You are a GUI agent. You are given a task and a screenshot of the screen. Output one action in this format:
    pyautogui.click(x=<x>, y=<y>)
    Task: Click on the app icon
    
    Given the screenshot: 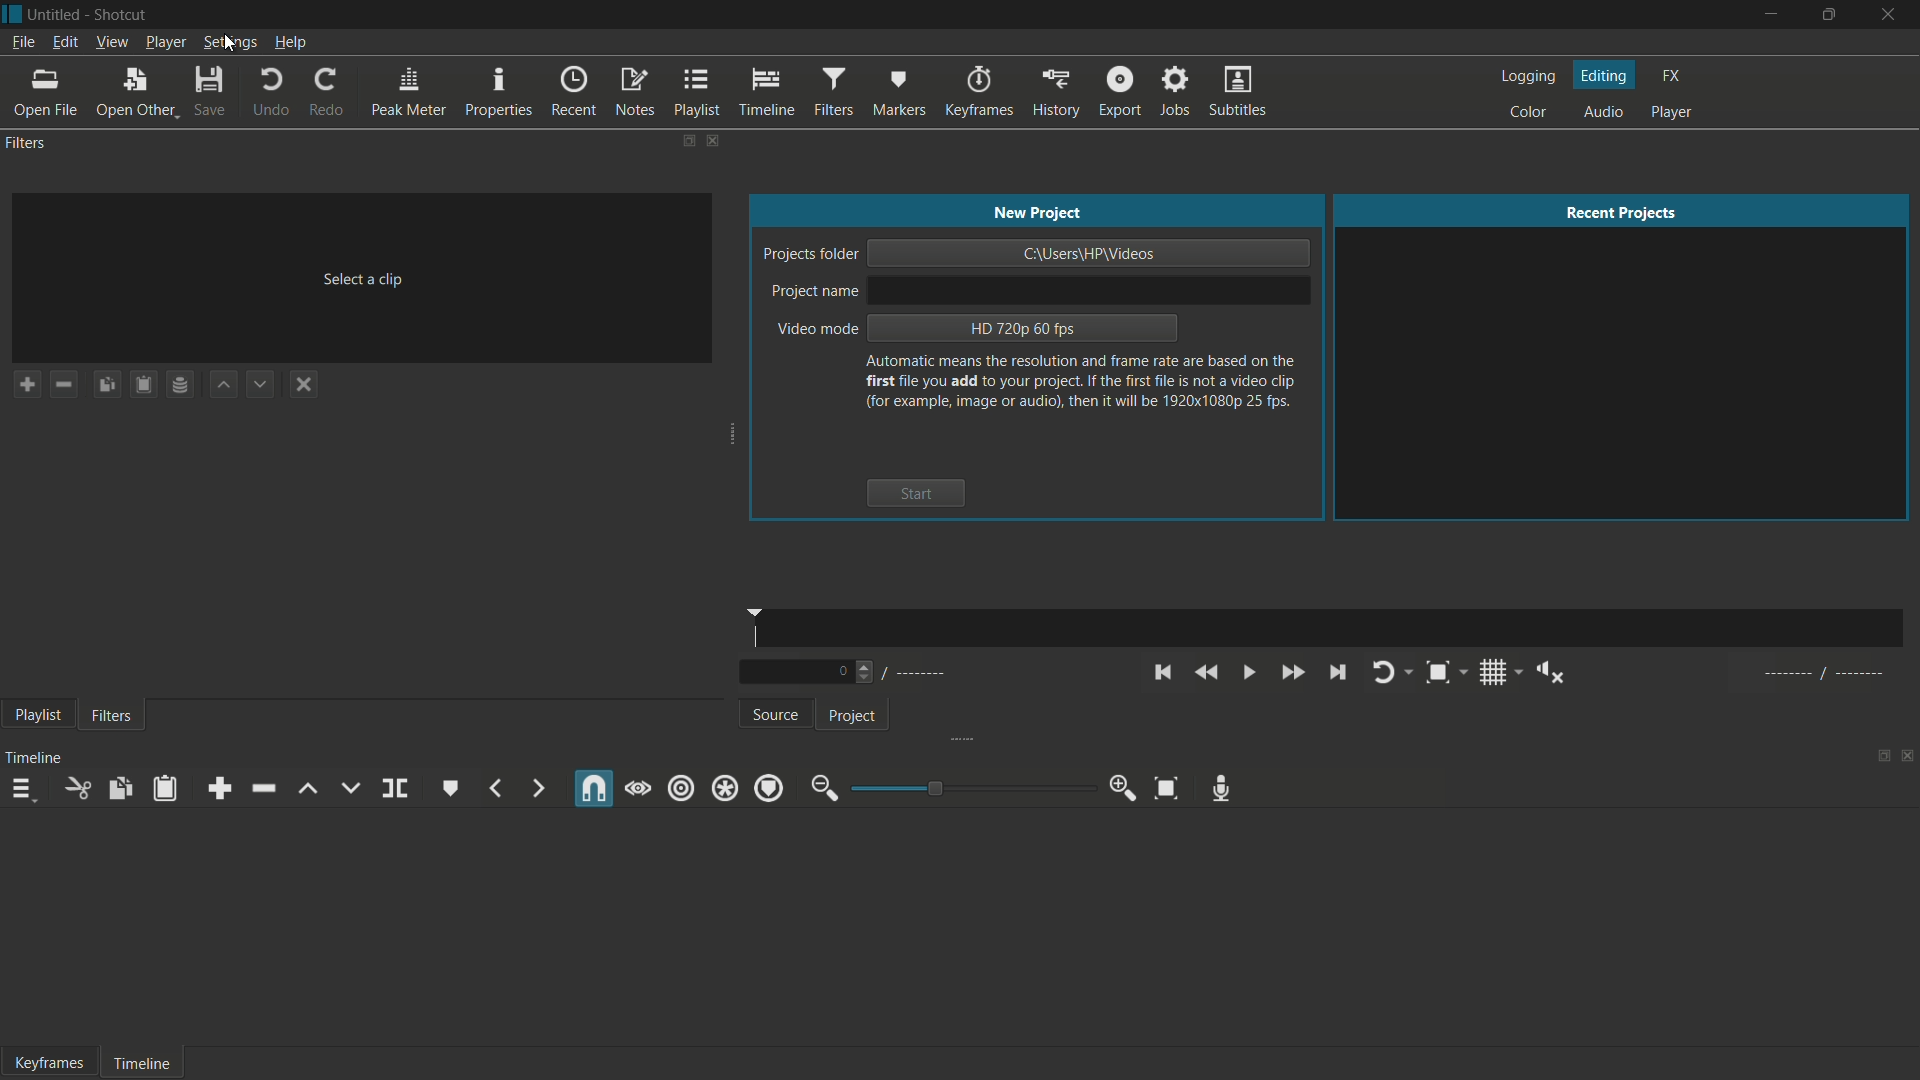 What is the action you would take?
    pyautogui.click(x=12, y=12)
    